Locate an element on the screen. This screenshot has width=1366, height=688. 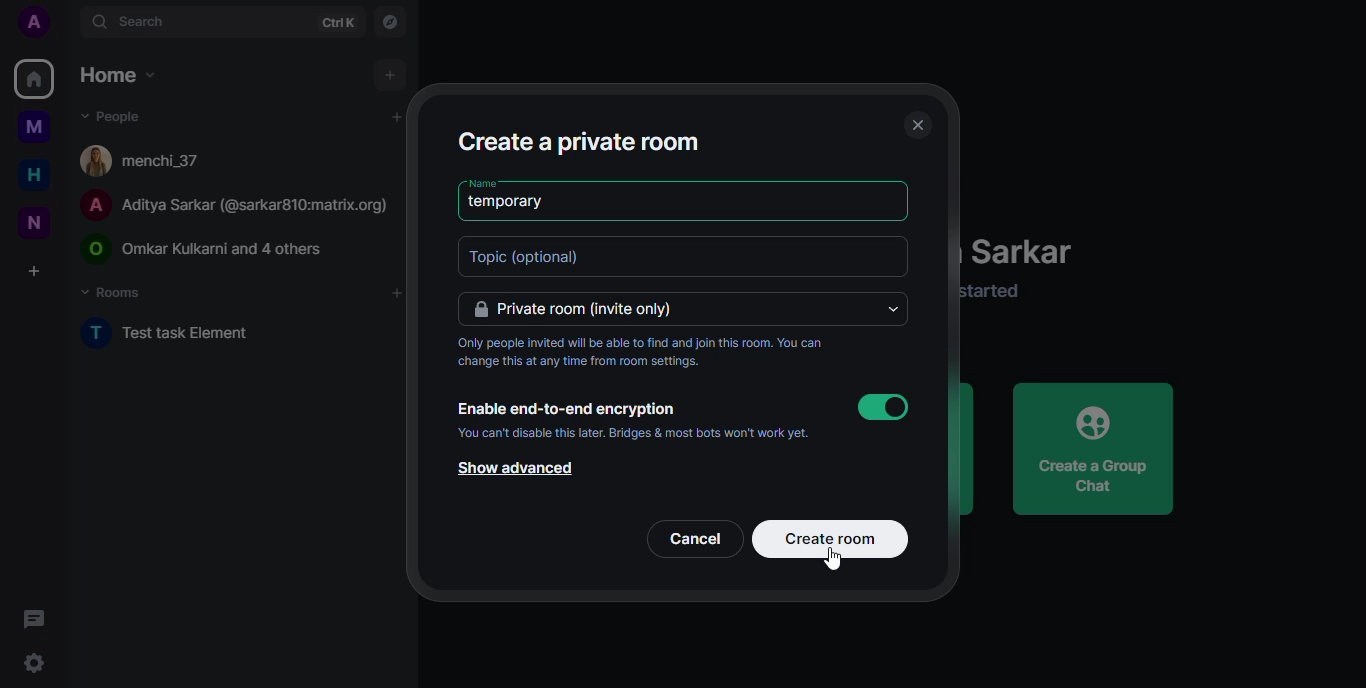
rooms is located at coordinates (115, 291).